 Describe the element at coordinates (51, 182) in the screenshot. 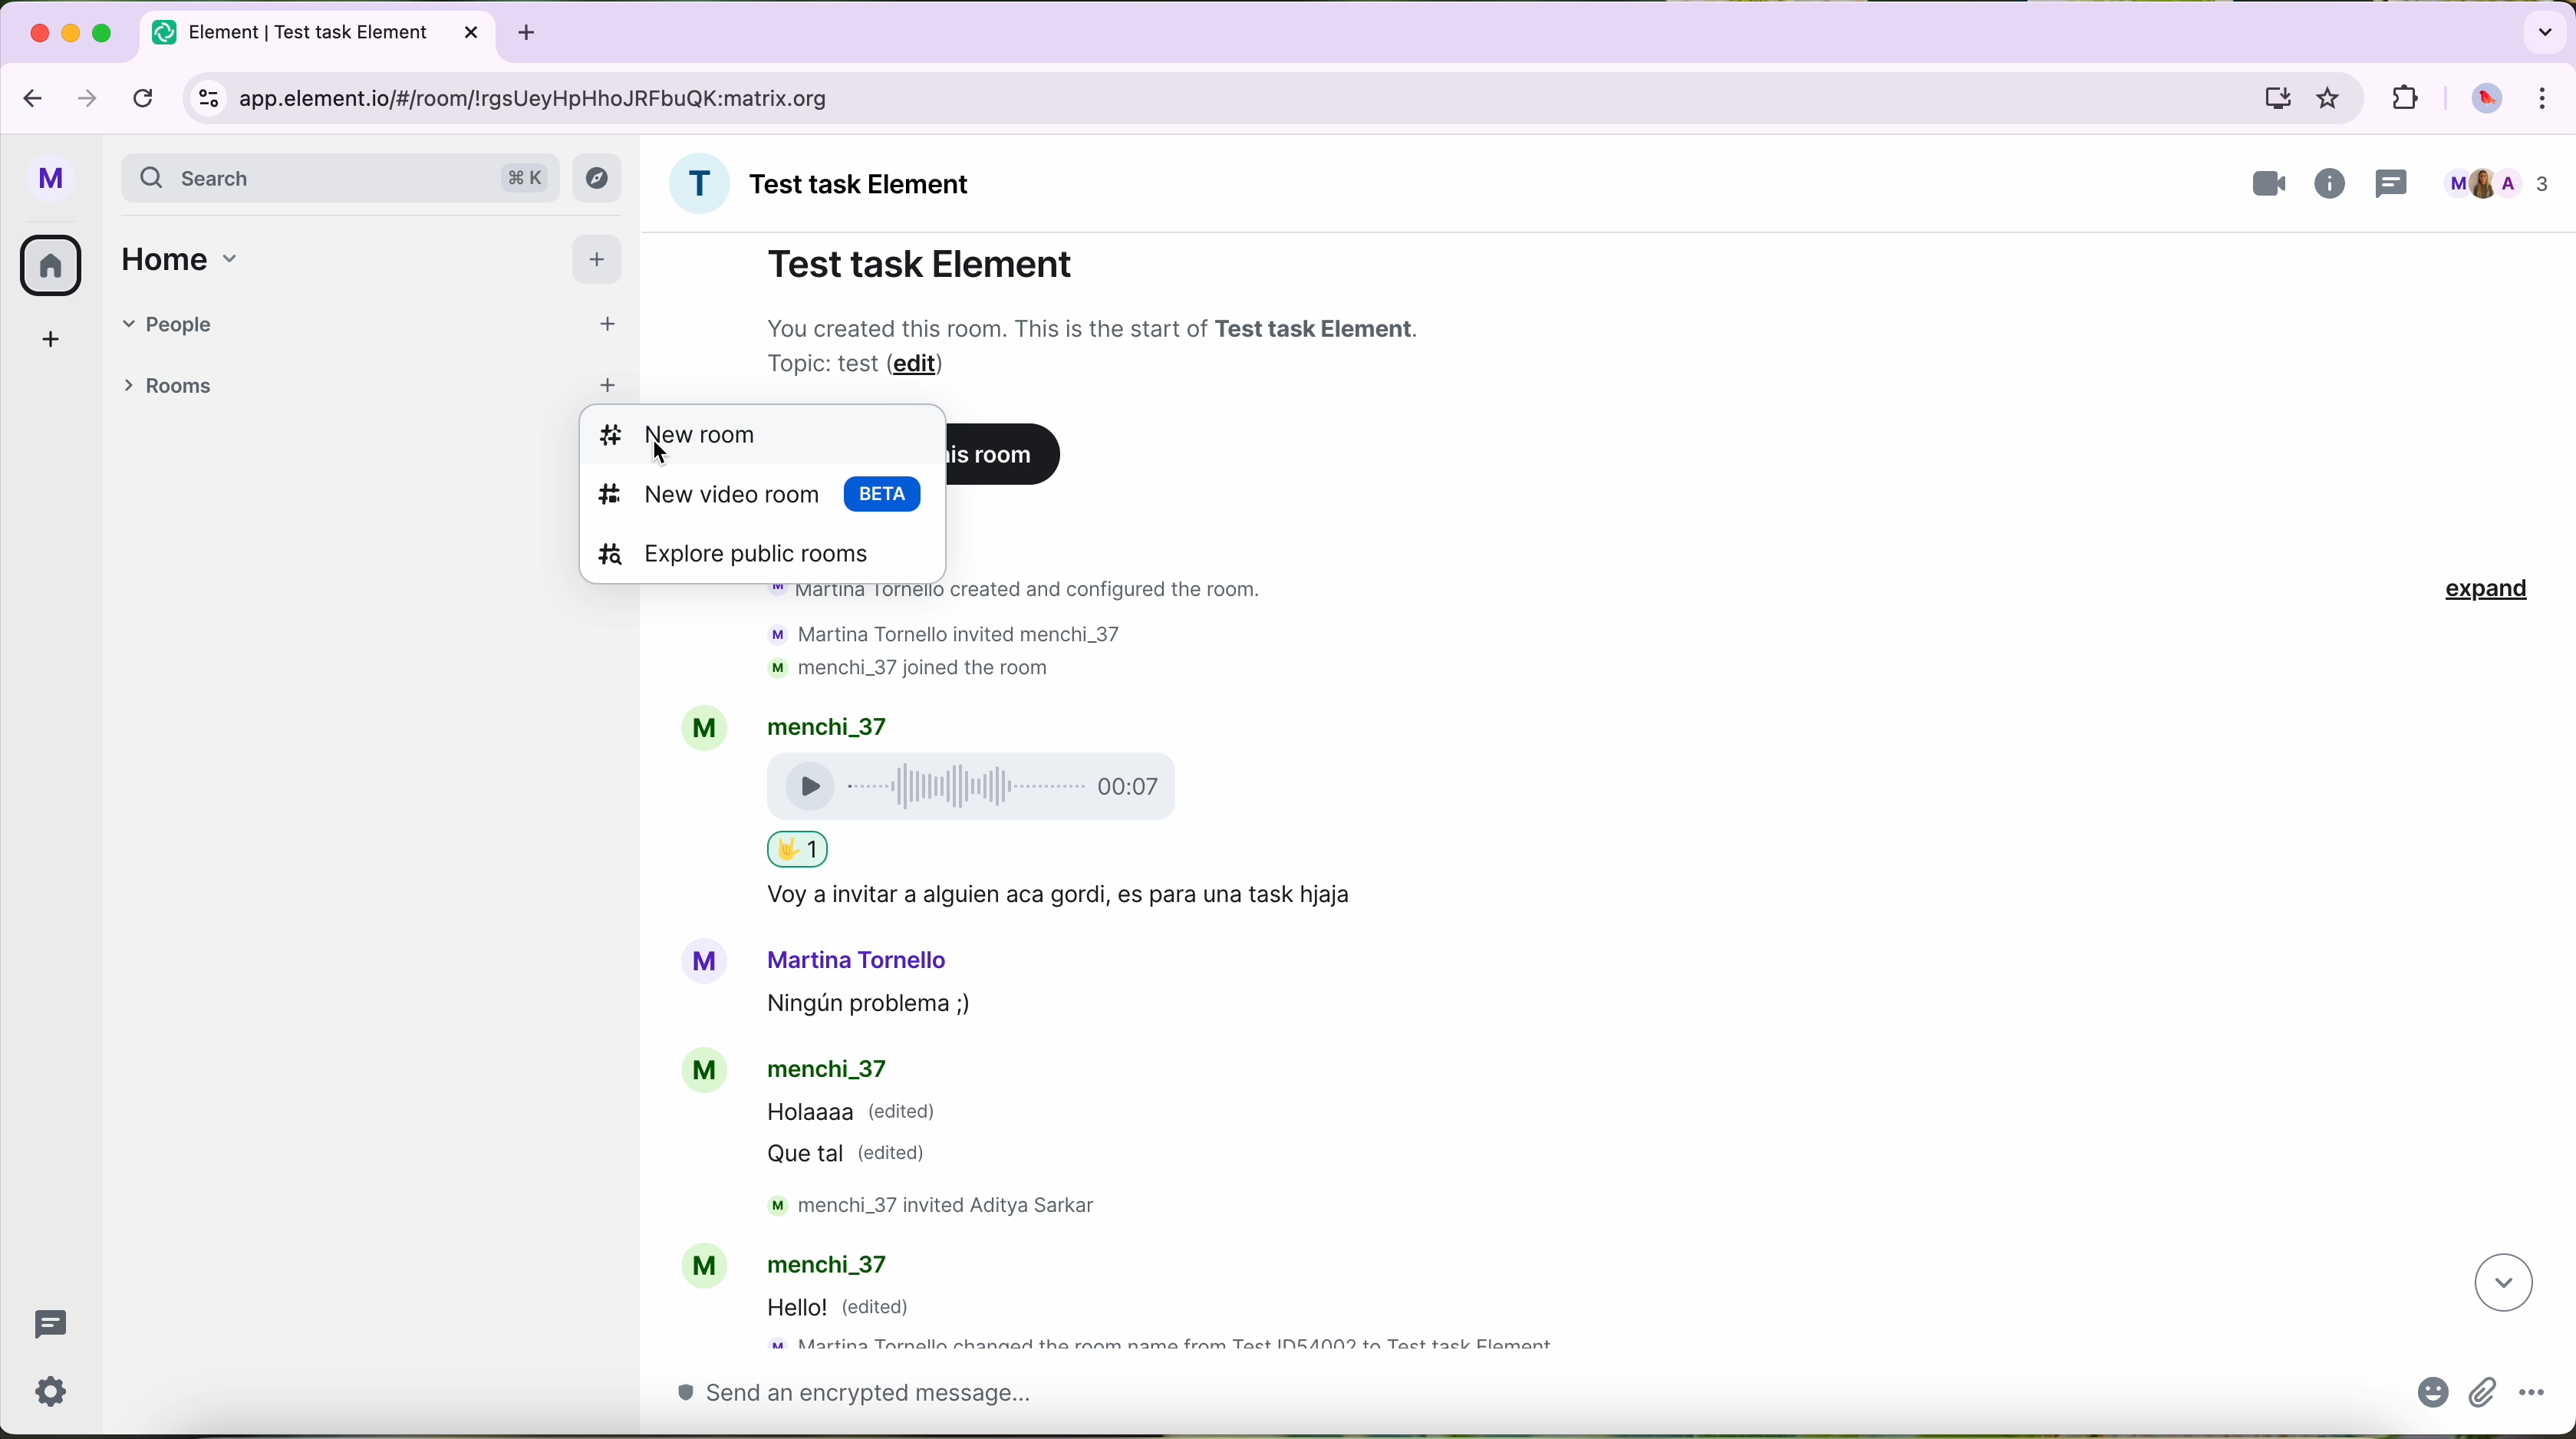

I see `profile` at that location.